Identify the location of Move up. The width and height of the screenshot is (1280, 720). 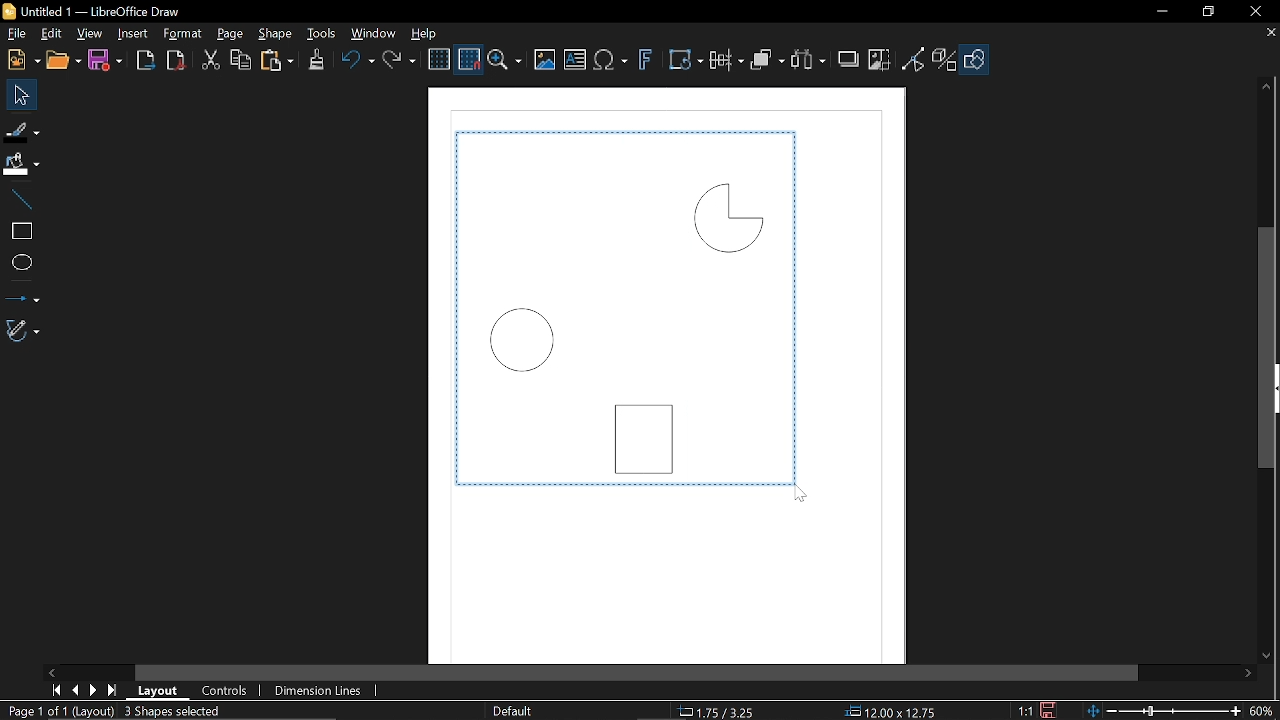
(1270, 88).